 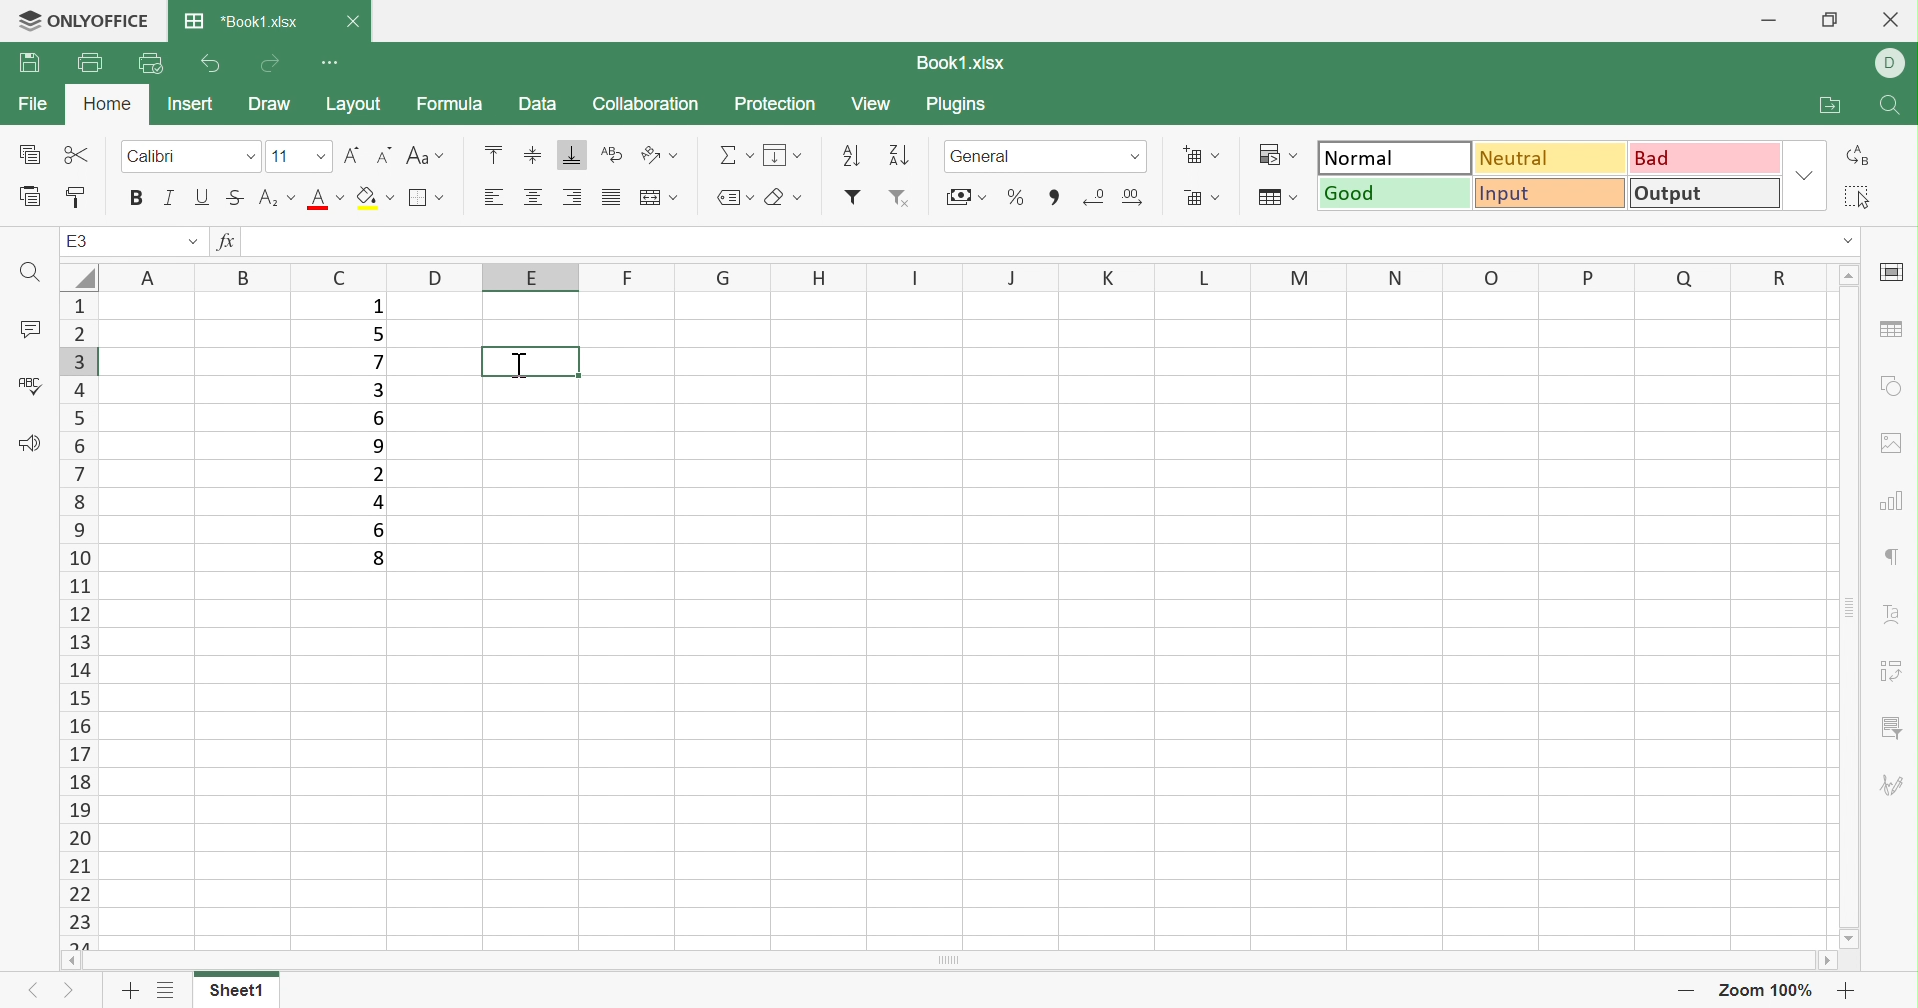 What do you see at coordinates (1898, 555) in the screenshot?
I see `Paragraph settings` at bounding box center [1898, 555].